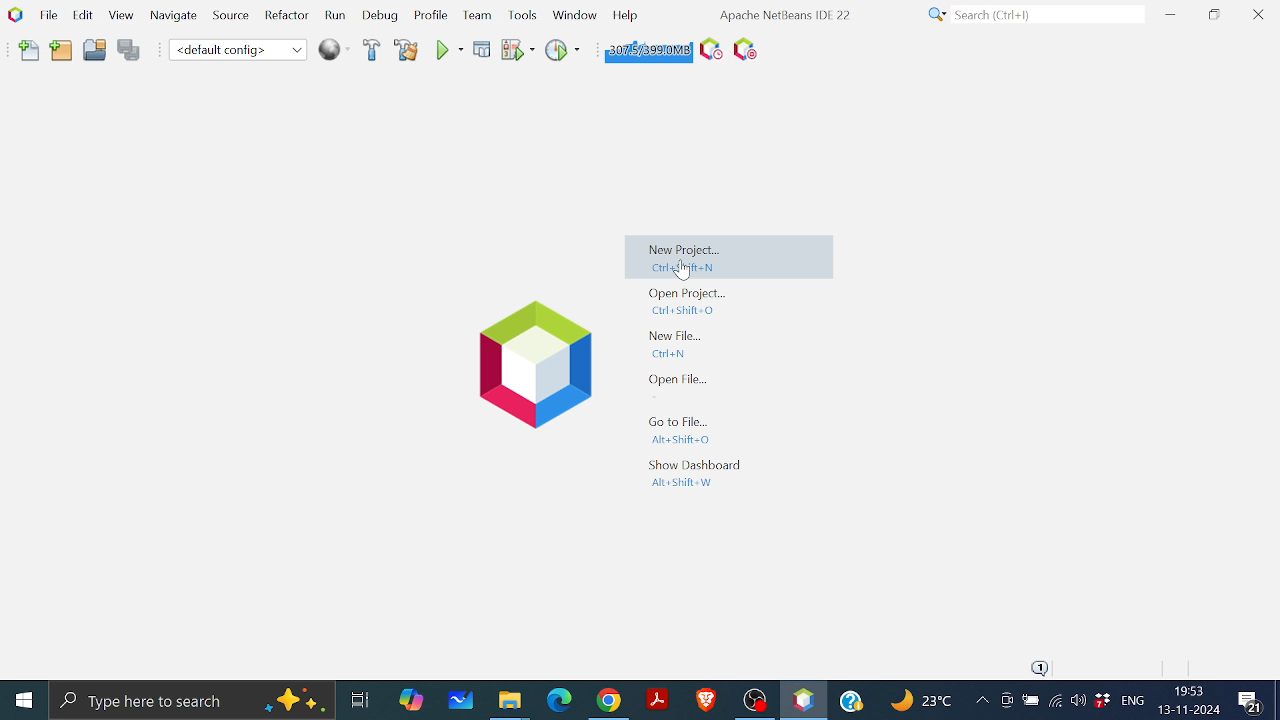 This screenshot has height=720, width=1280. I want to click on Dropbox, so click(1102, 701).